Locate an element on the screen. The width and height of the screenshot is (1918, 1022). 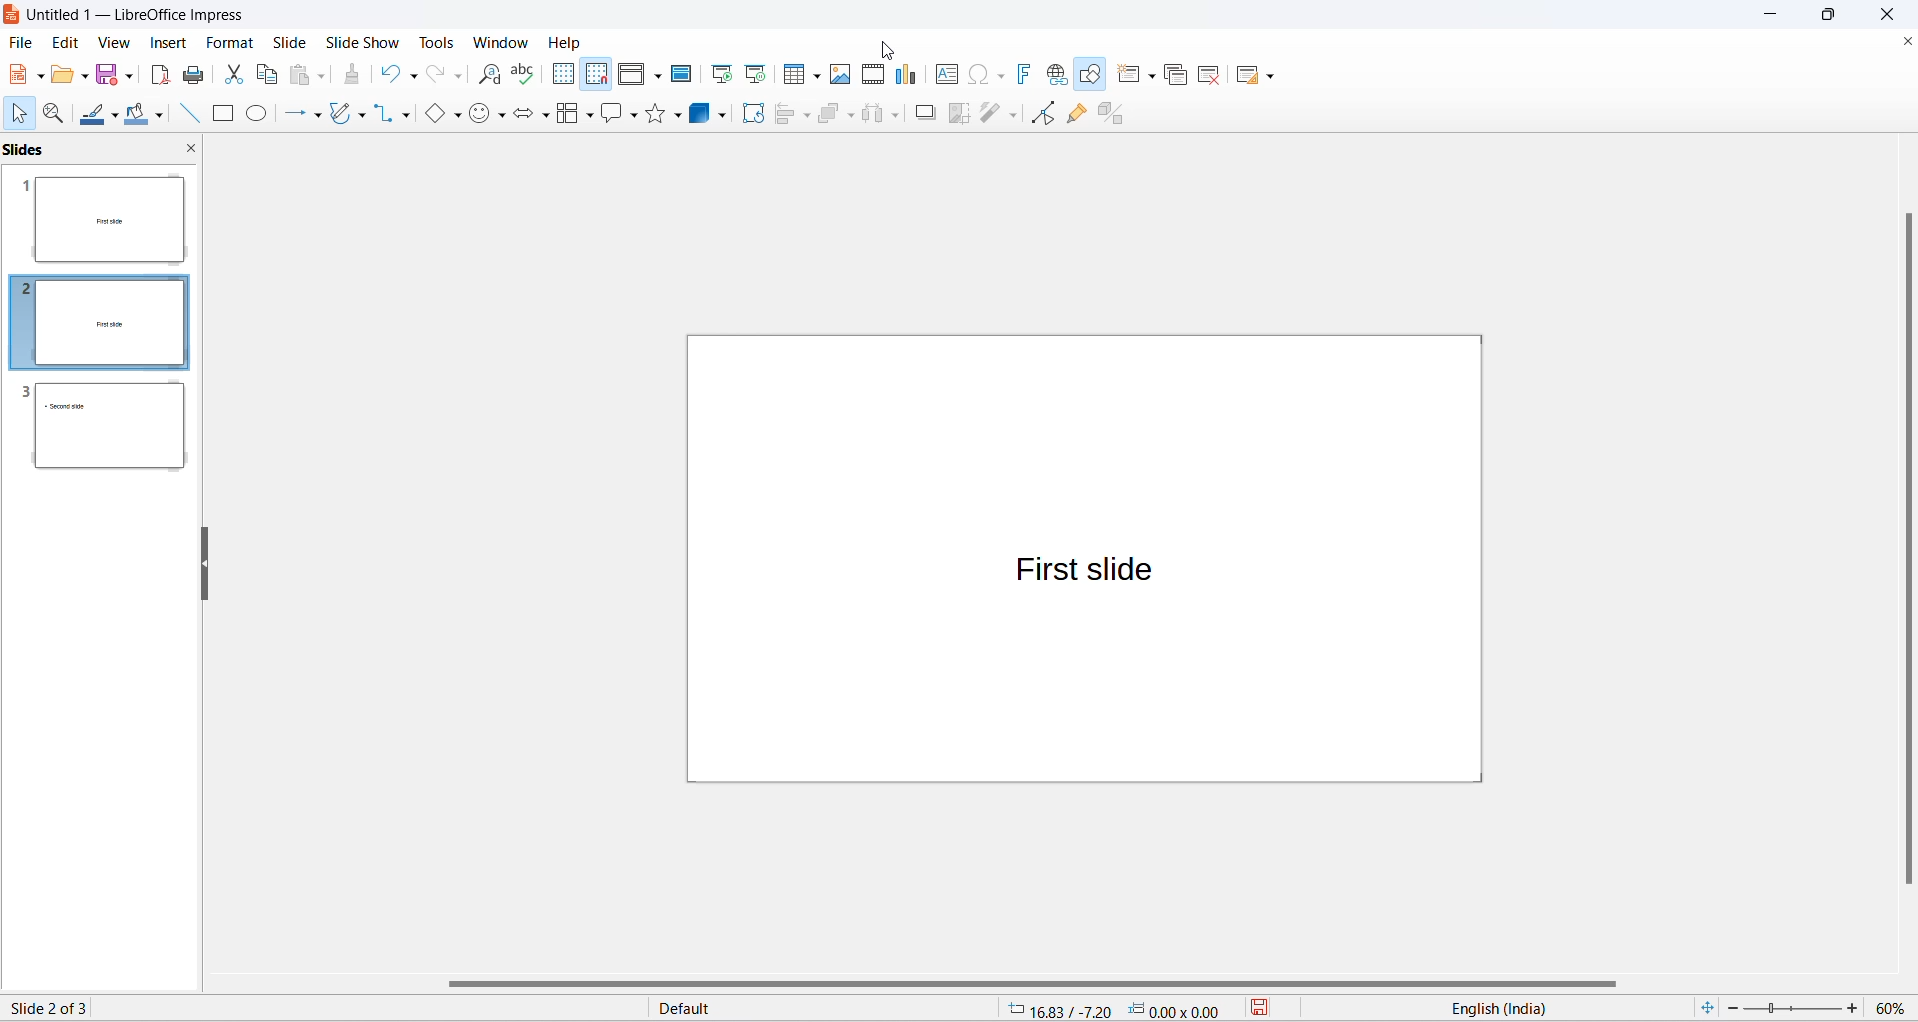
align object options is located at coordinates (804, 115).